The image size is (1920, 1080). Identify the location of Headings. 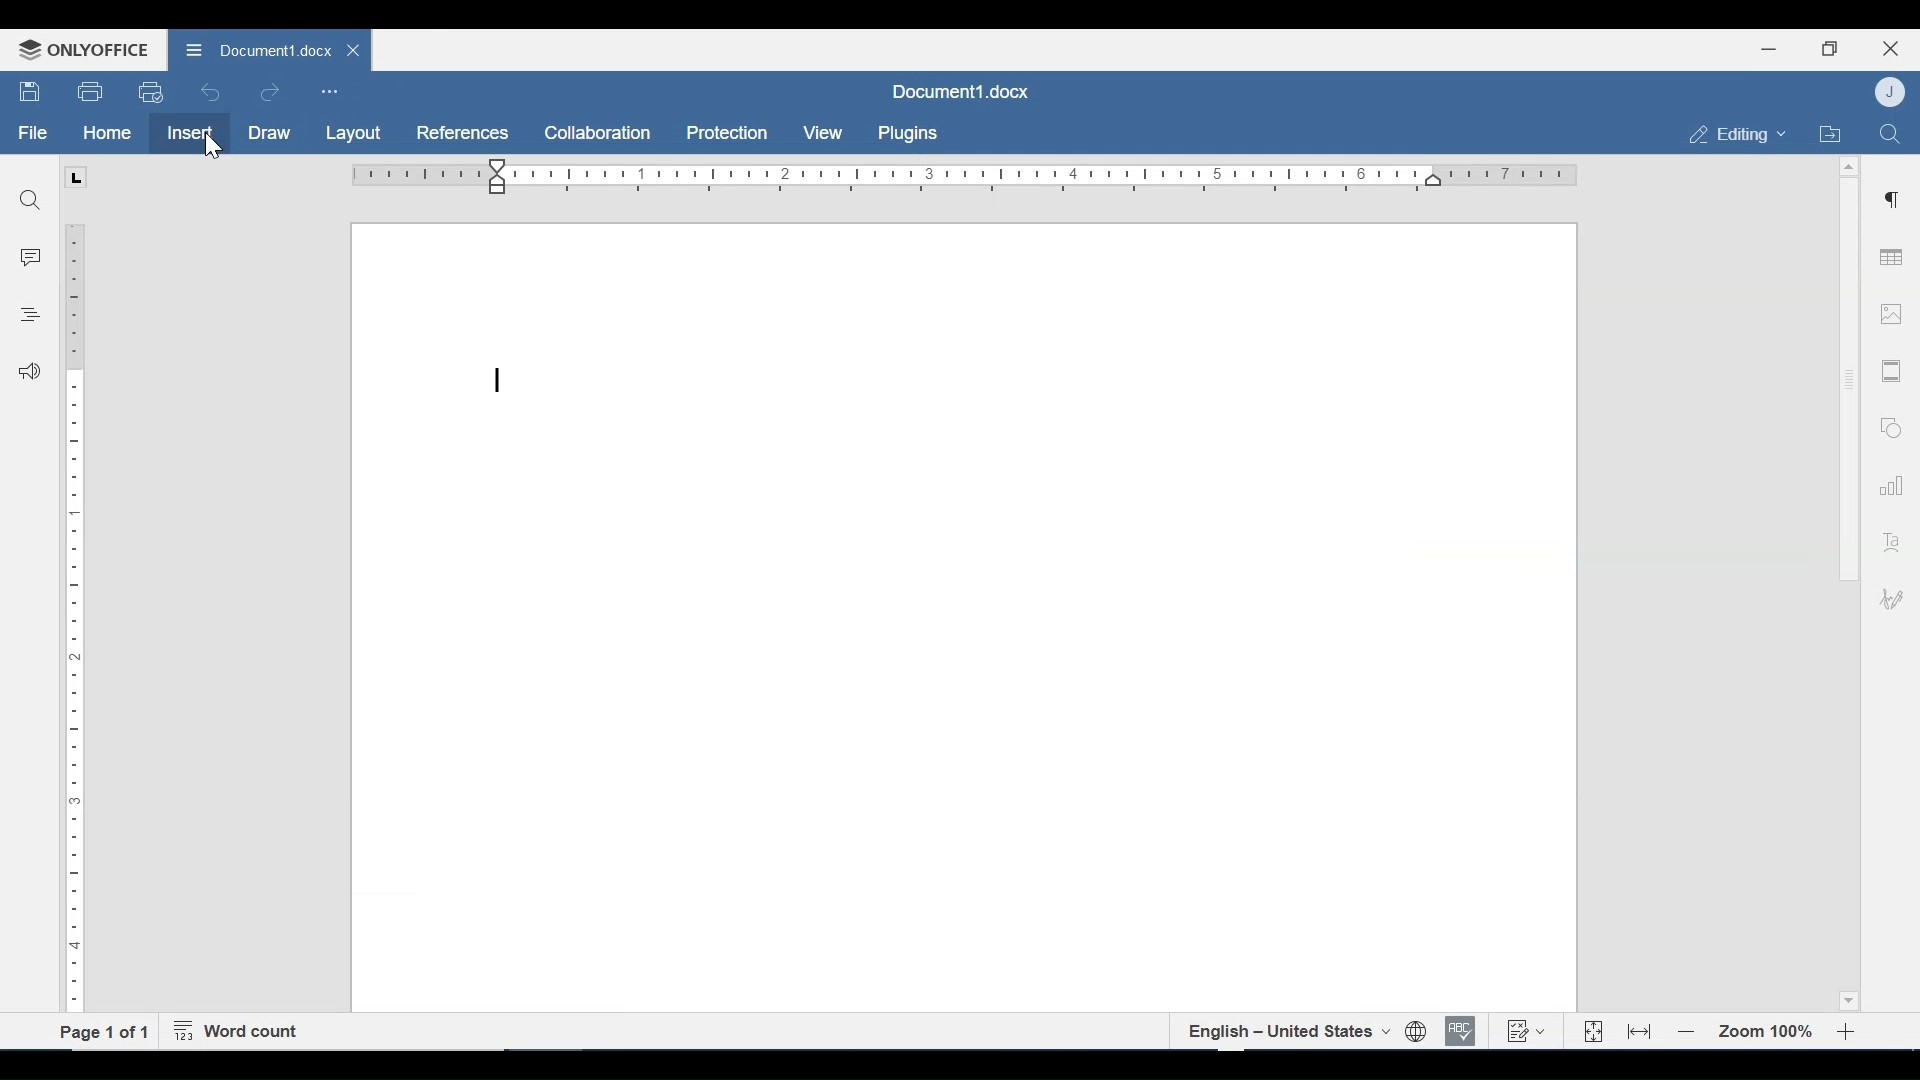
(29, 312).